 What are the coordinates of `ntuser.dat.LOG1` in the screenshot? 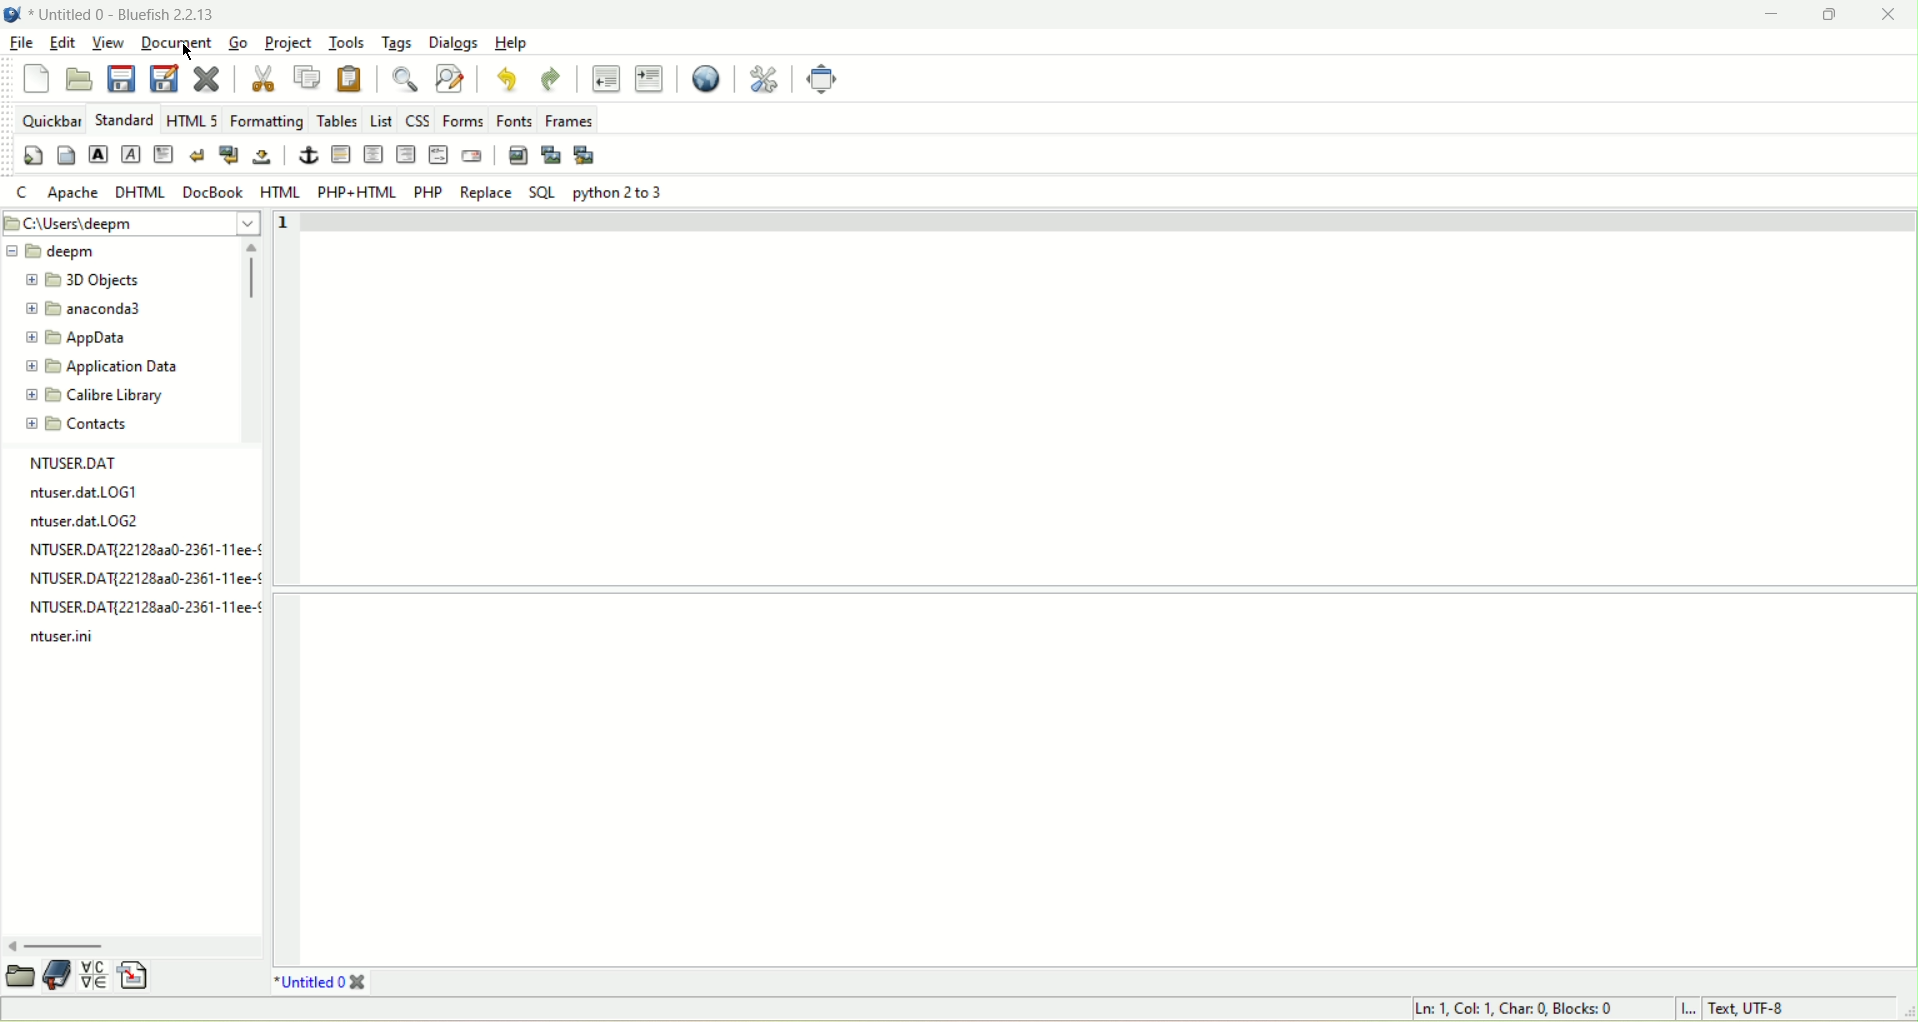 It's located at (90, 489).